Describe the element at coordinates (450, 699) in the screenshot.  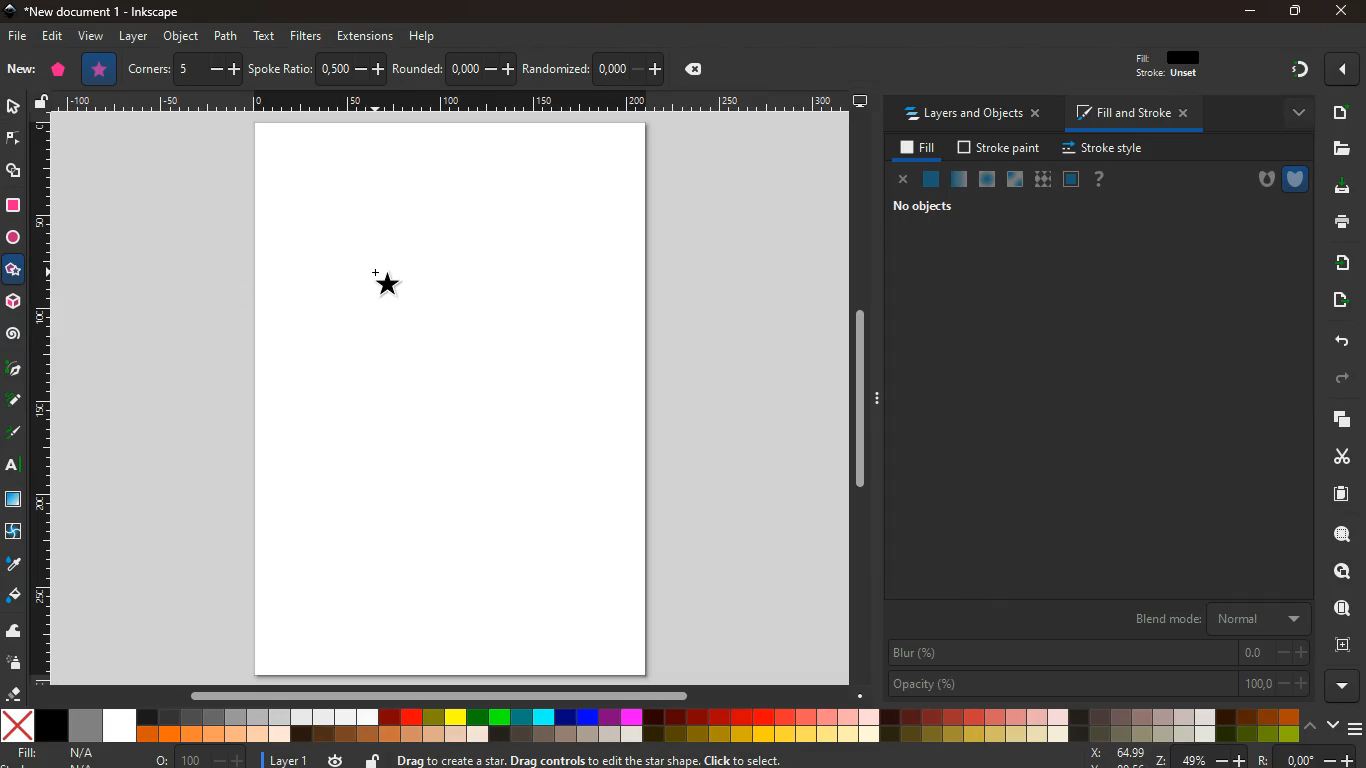
I see `Horizontal scroll bar` at that location.